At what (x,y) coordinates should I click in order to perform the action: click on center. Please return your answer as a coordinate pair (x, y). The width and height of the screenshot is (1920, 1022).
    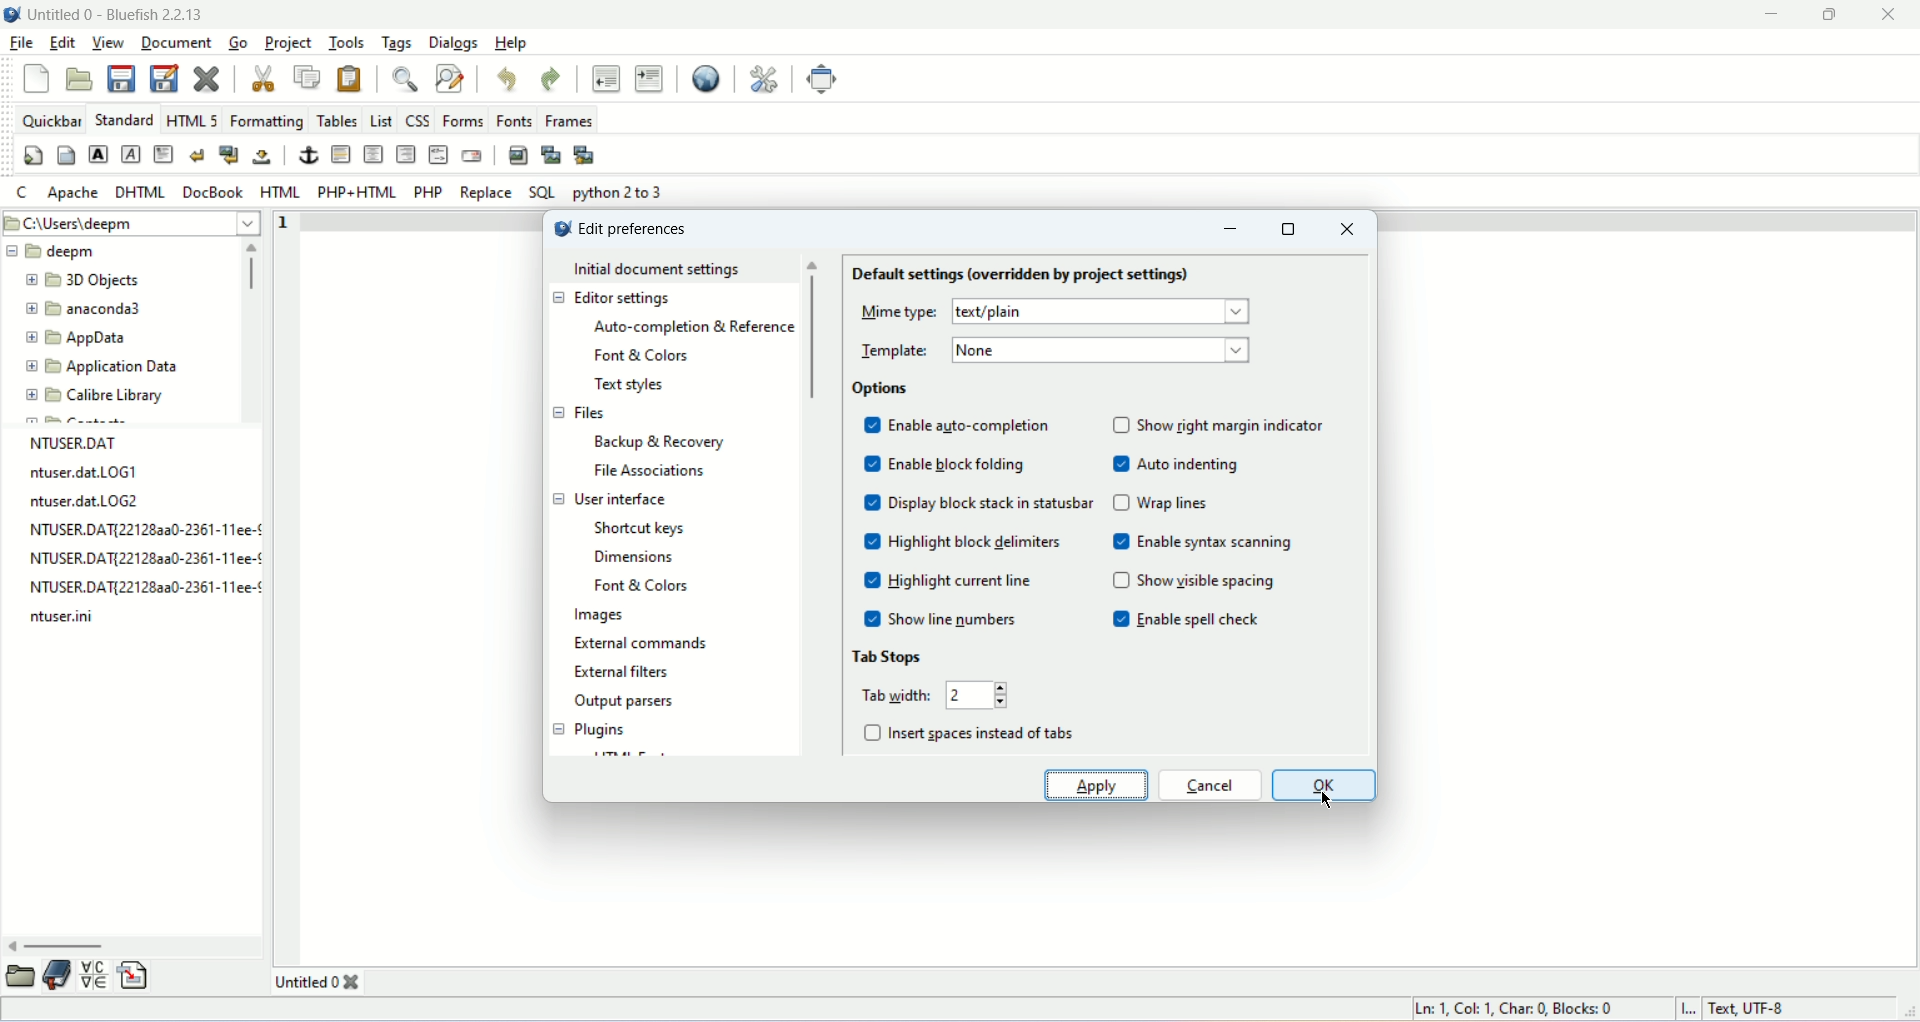
    Looking at the image, I should click on (372, 153).